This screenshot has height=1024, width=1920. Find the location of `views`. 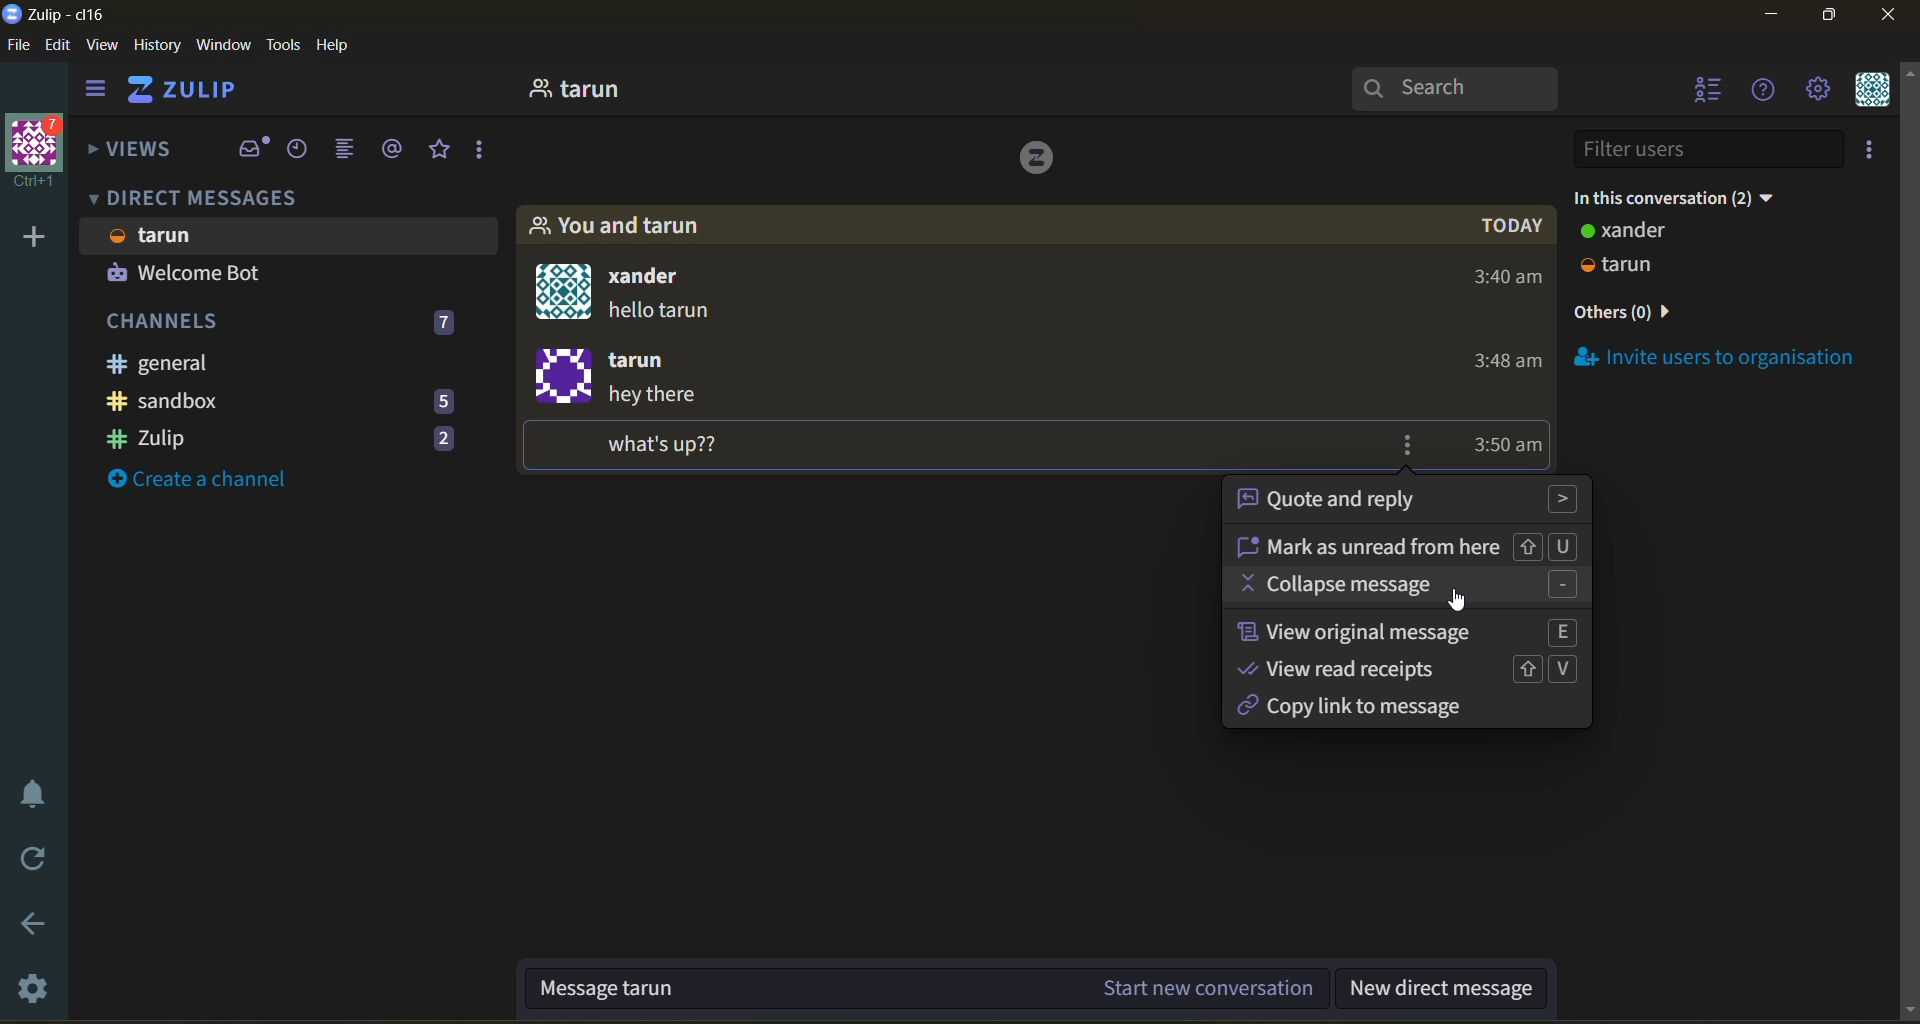

views is located at coordinates (133, 151).